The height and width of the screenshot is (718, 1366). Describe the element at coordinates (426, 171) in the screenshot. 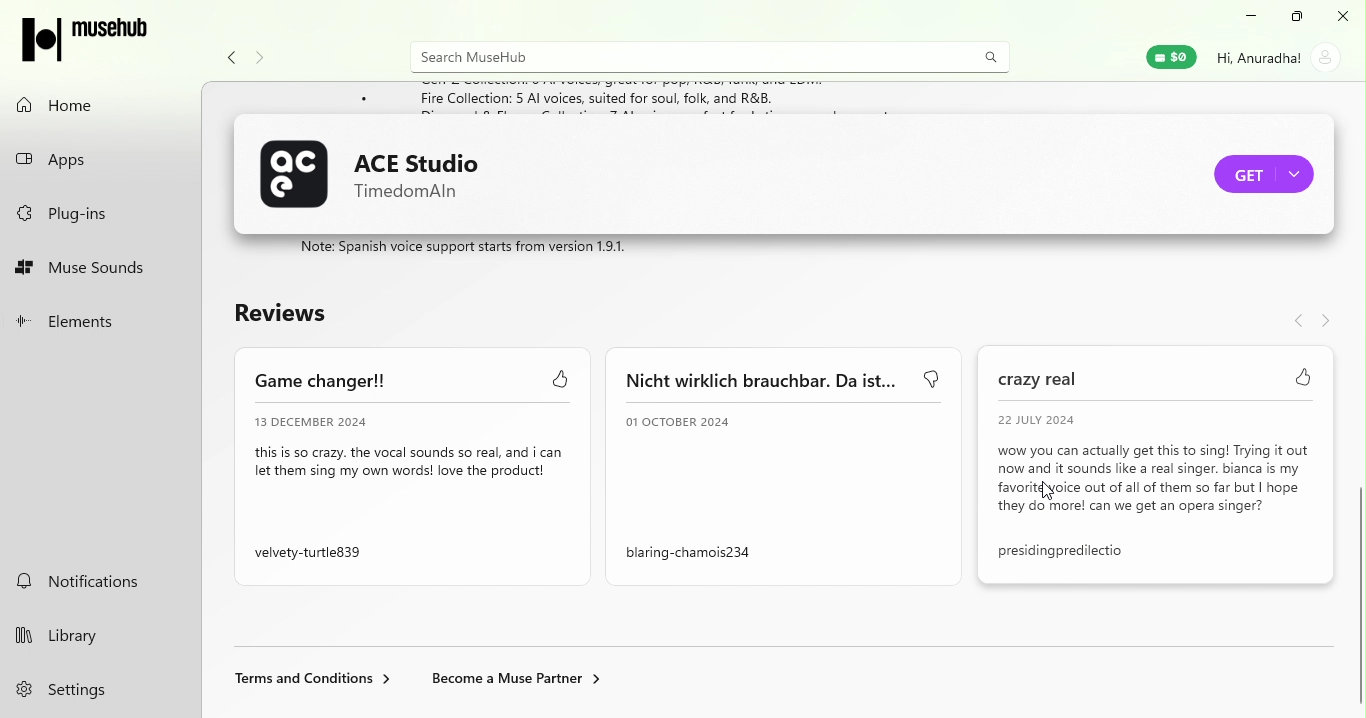

I see `ACE Studio name` at that location.